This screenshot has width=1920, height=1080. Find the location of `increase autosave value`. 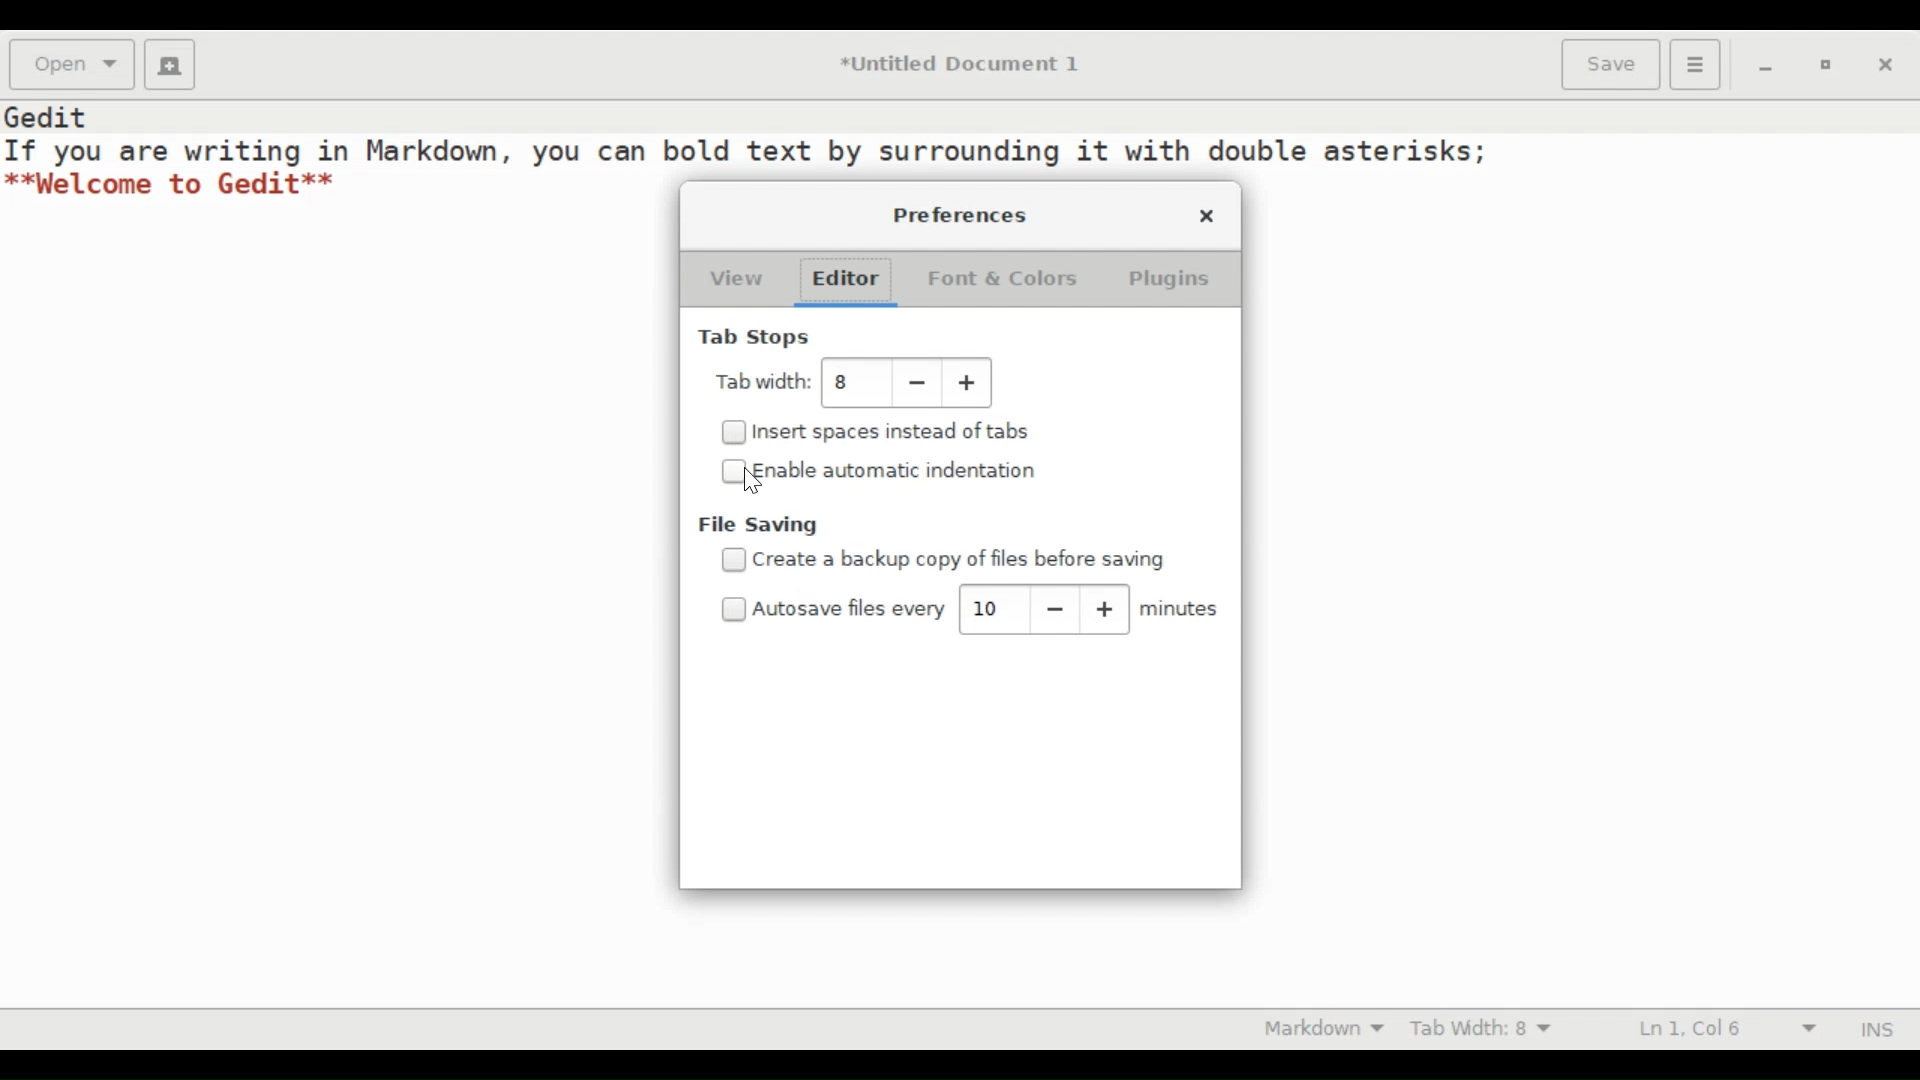

increase autosave value is located at coordinates (1104, 609).